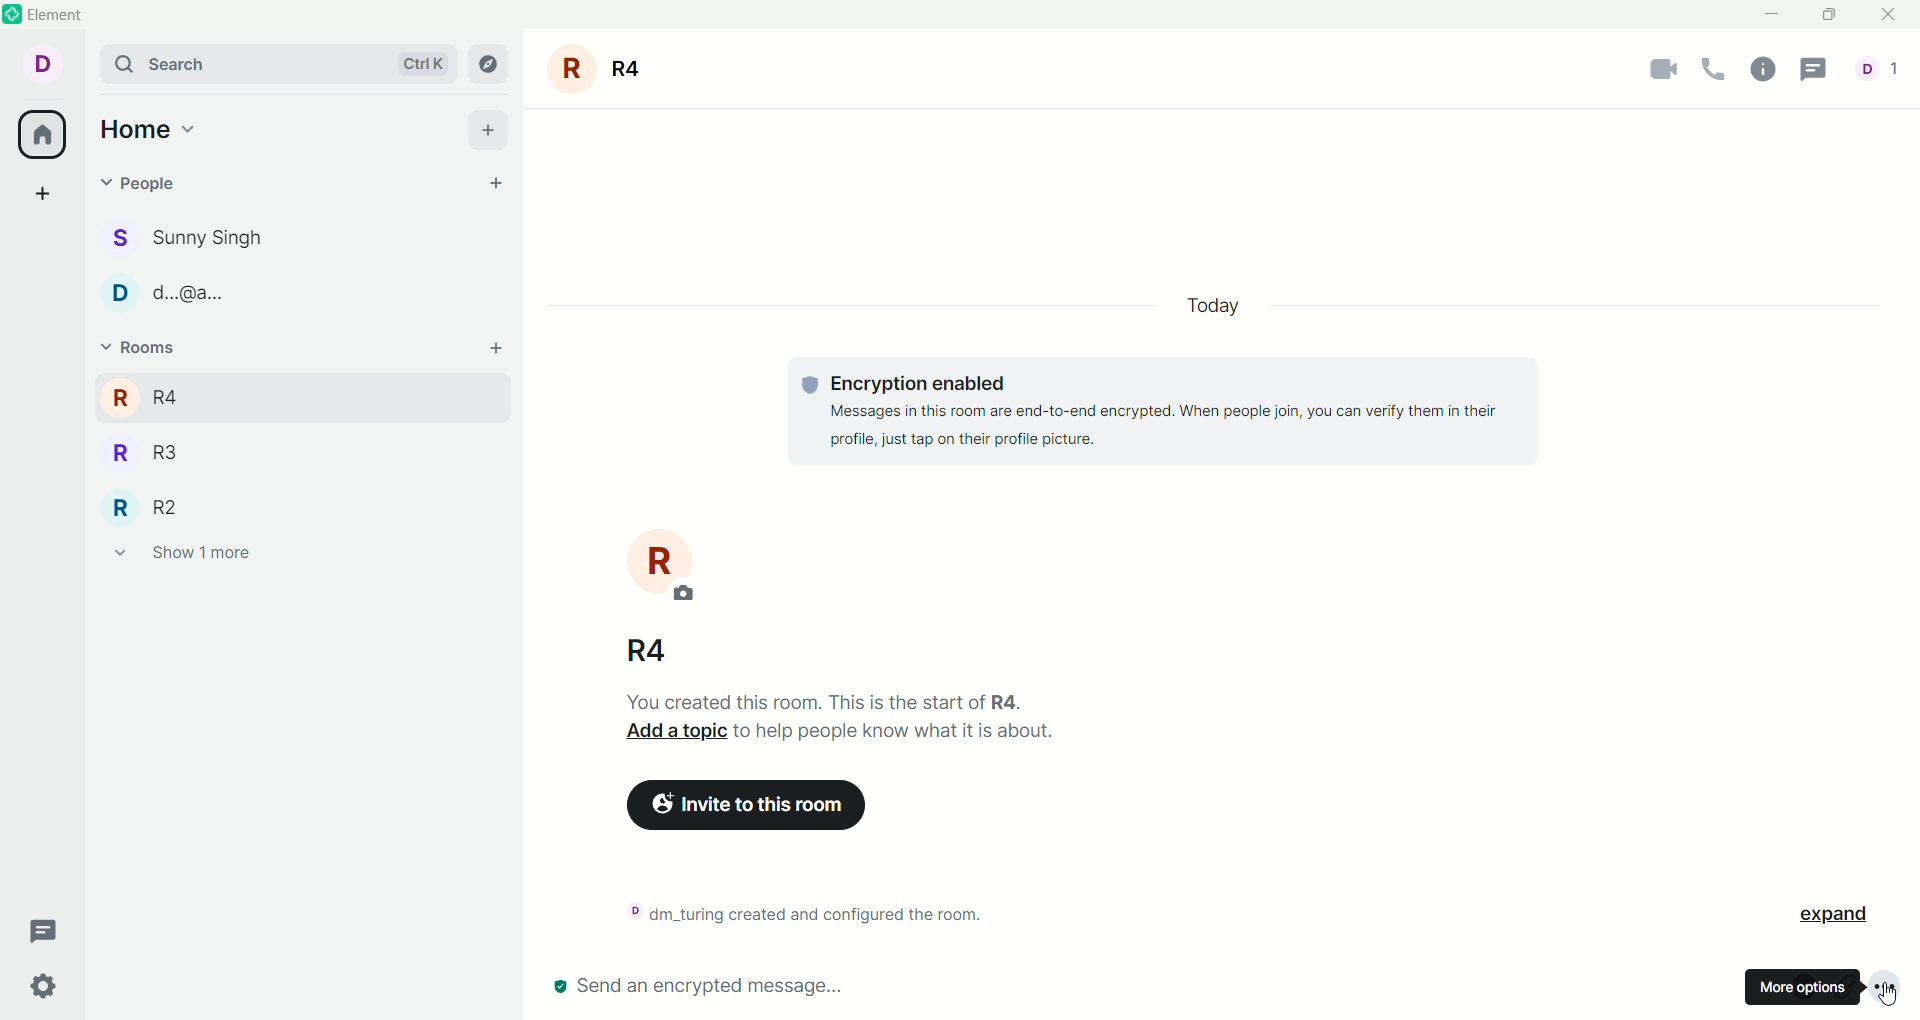 The height and width of the screenshot is (1020, 1920). I want to click on account, so click(49, 66).